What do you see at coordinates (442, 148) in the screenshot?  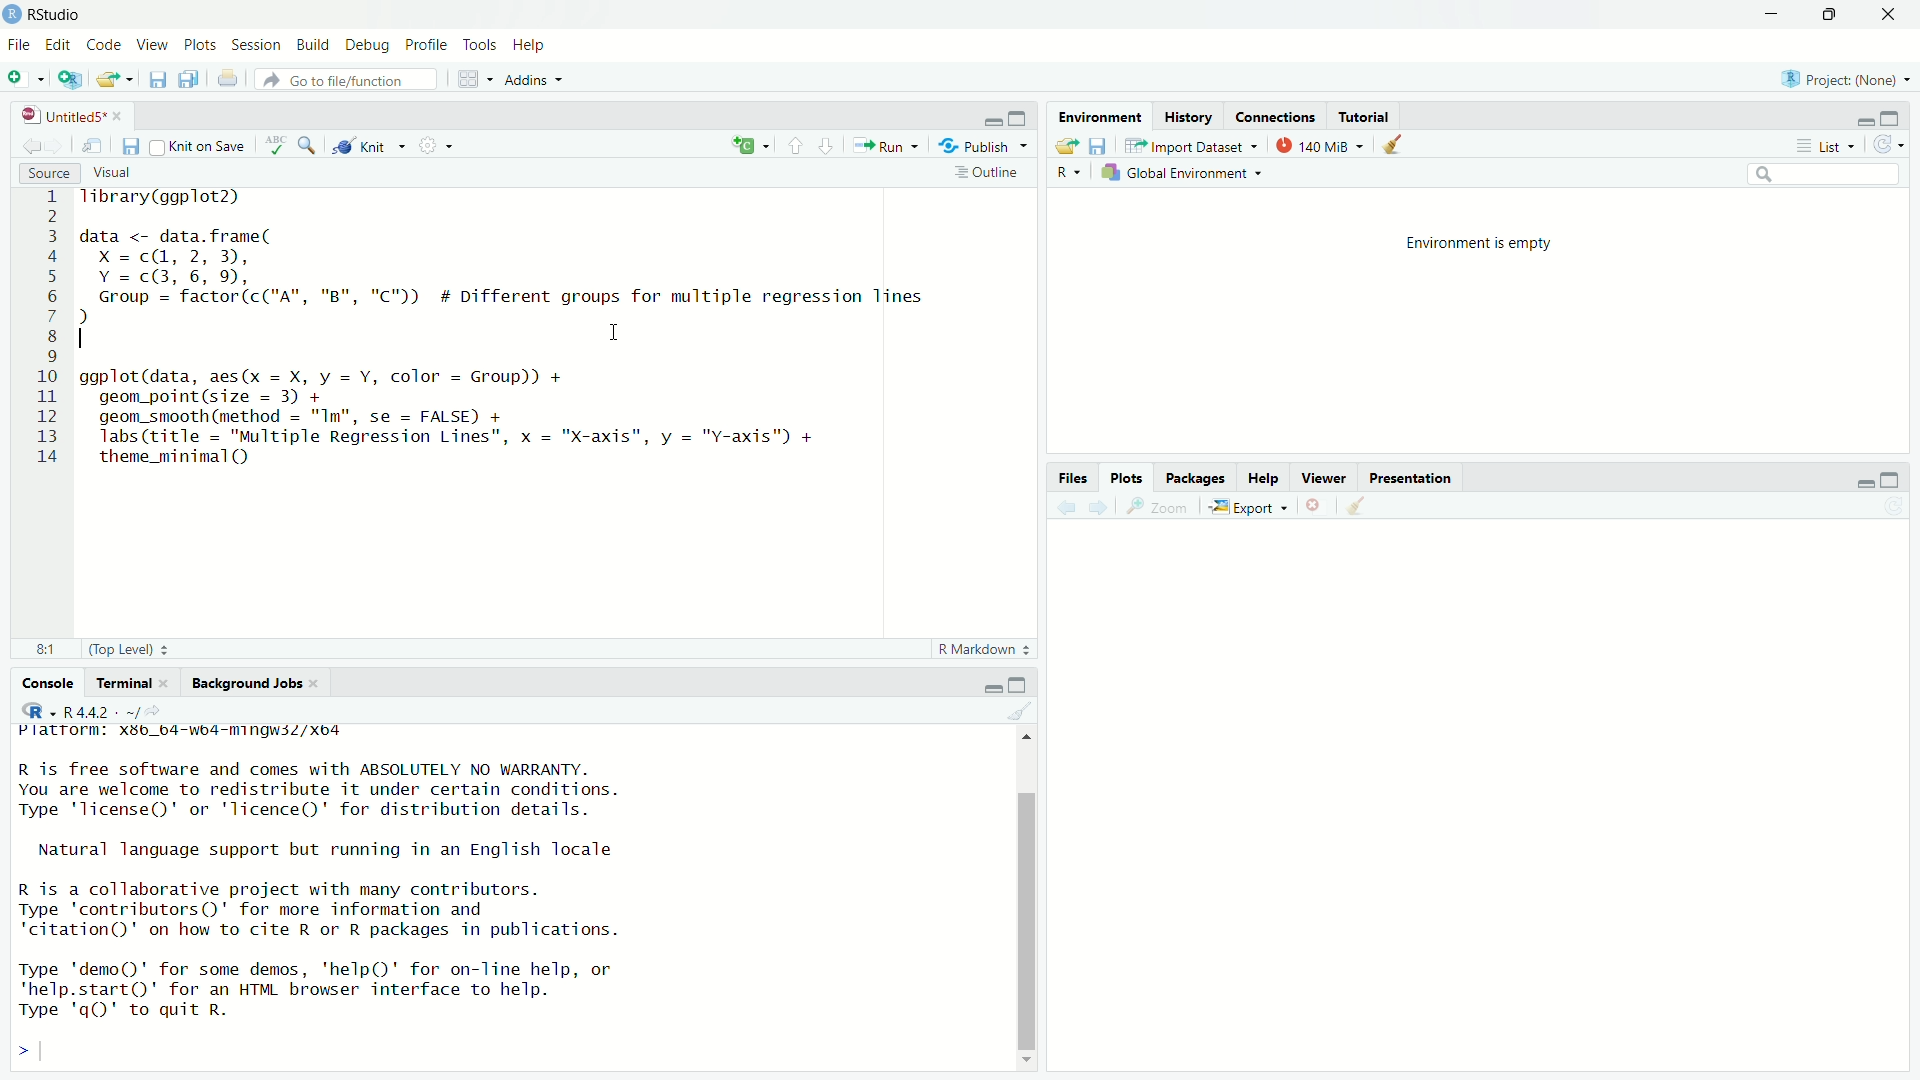 I see `settings` at bounding box center [442, 148].